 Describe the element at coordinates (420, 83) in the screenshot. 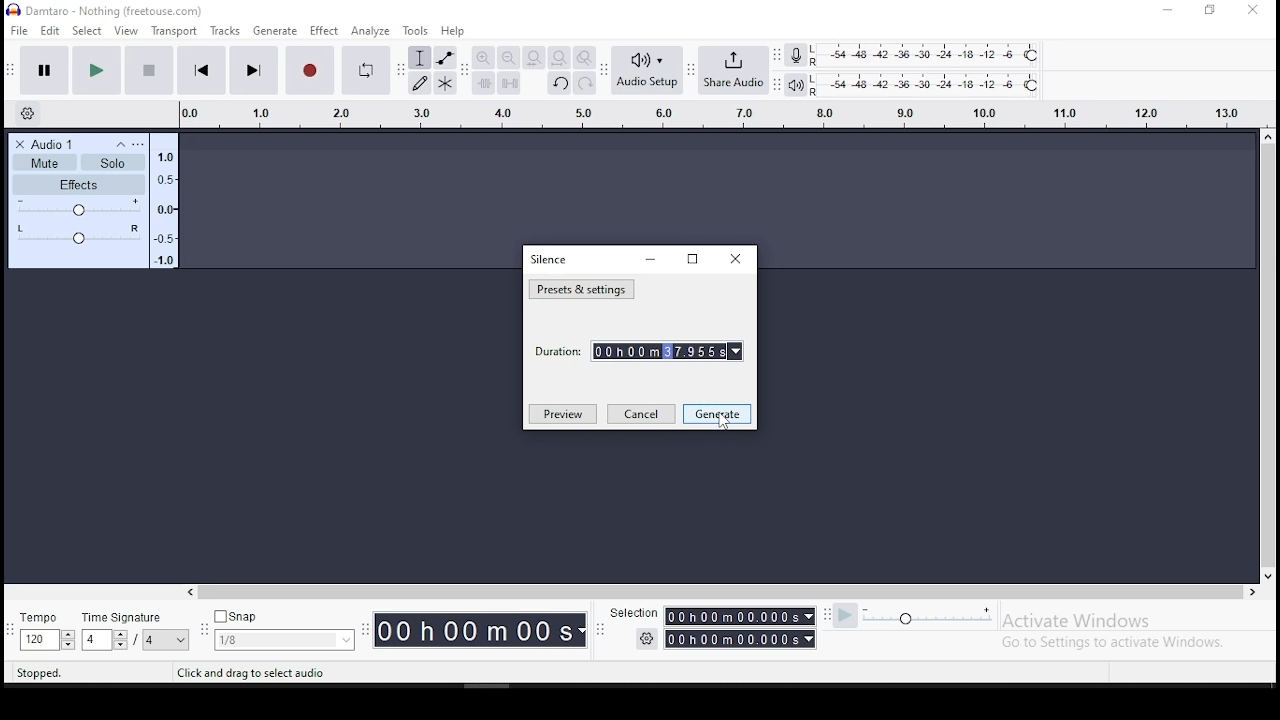

I see `draw tool` at that location.